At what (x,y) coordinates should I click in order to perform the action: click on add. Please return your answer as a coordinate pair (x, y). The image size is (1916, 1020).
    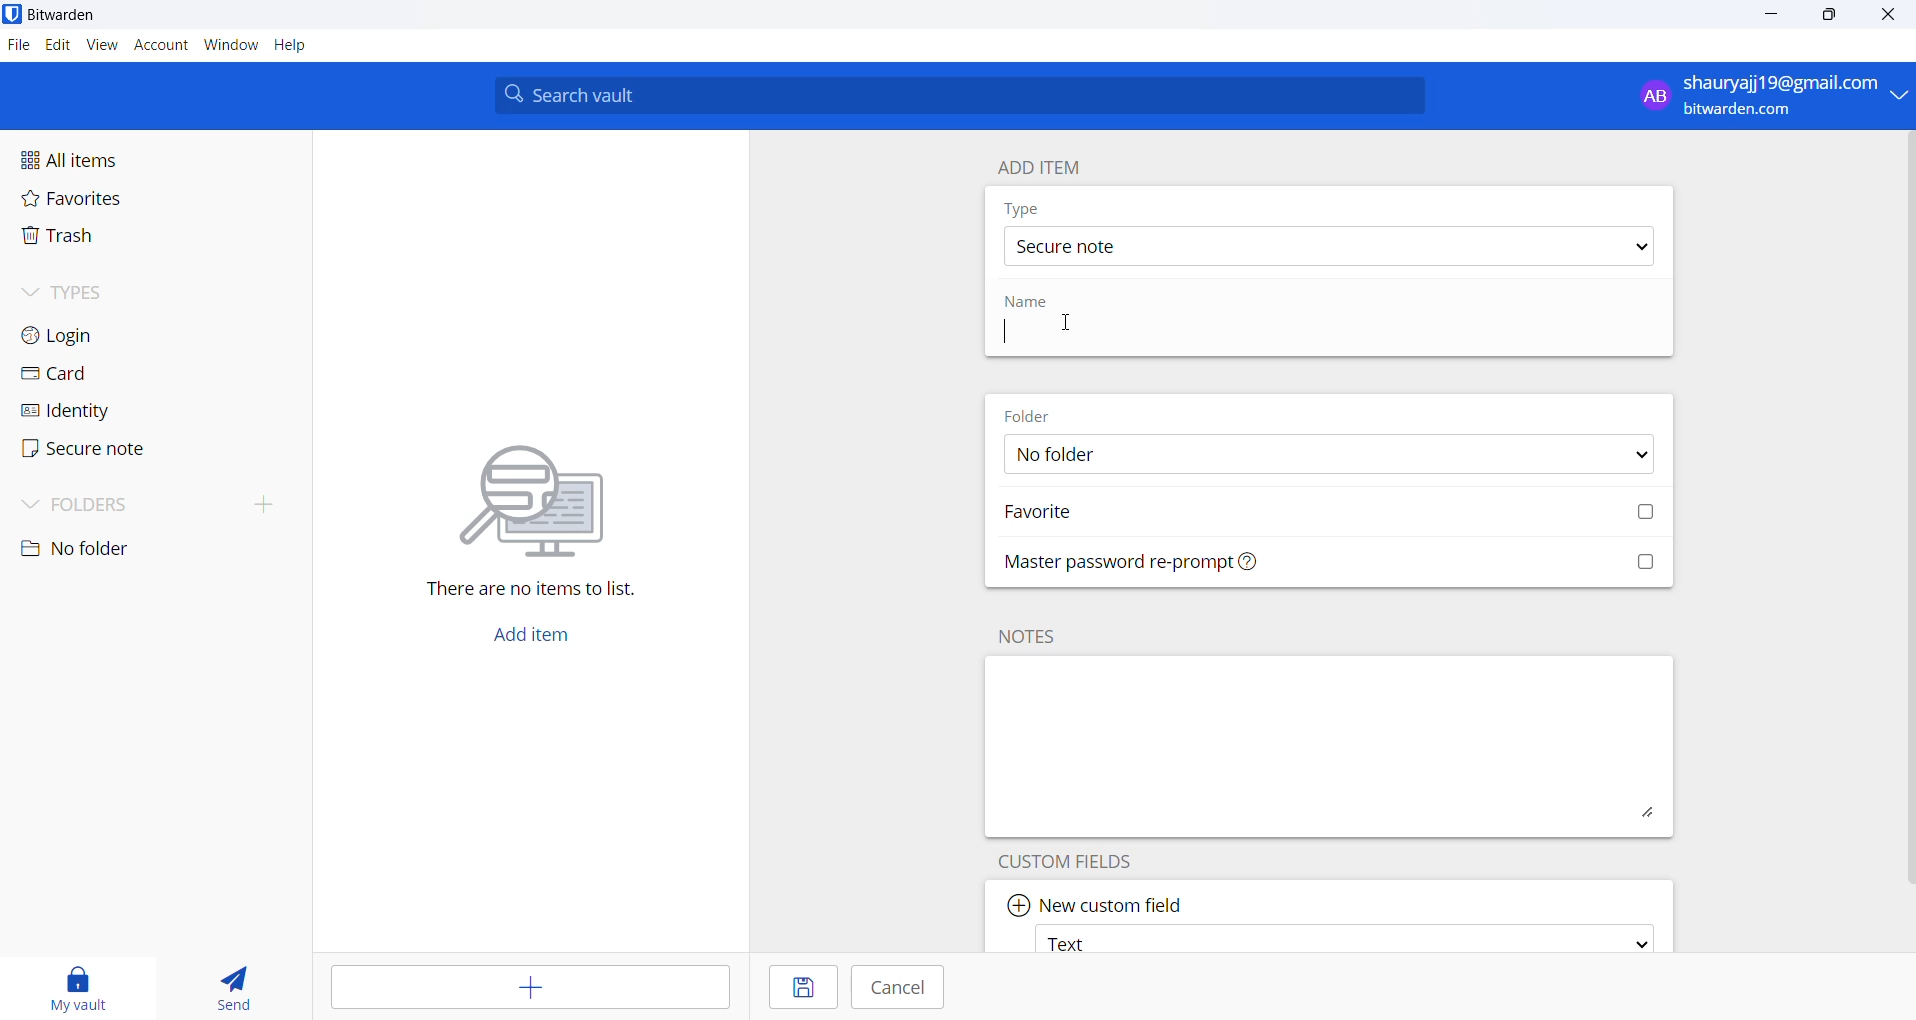
    Looking at the image, I should click on (522, 987).